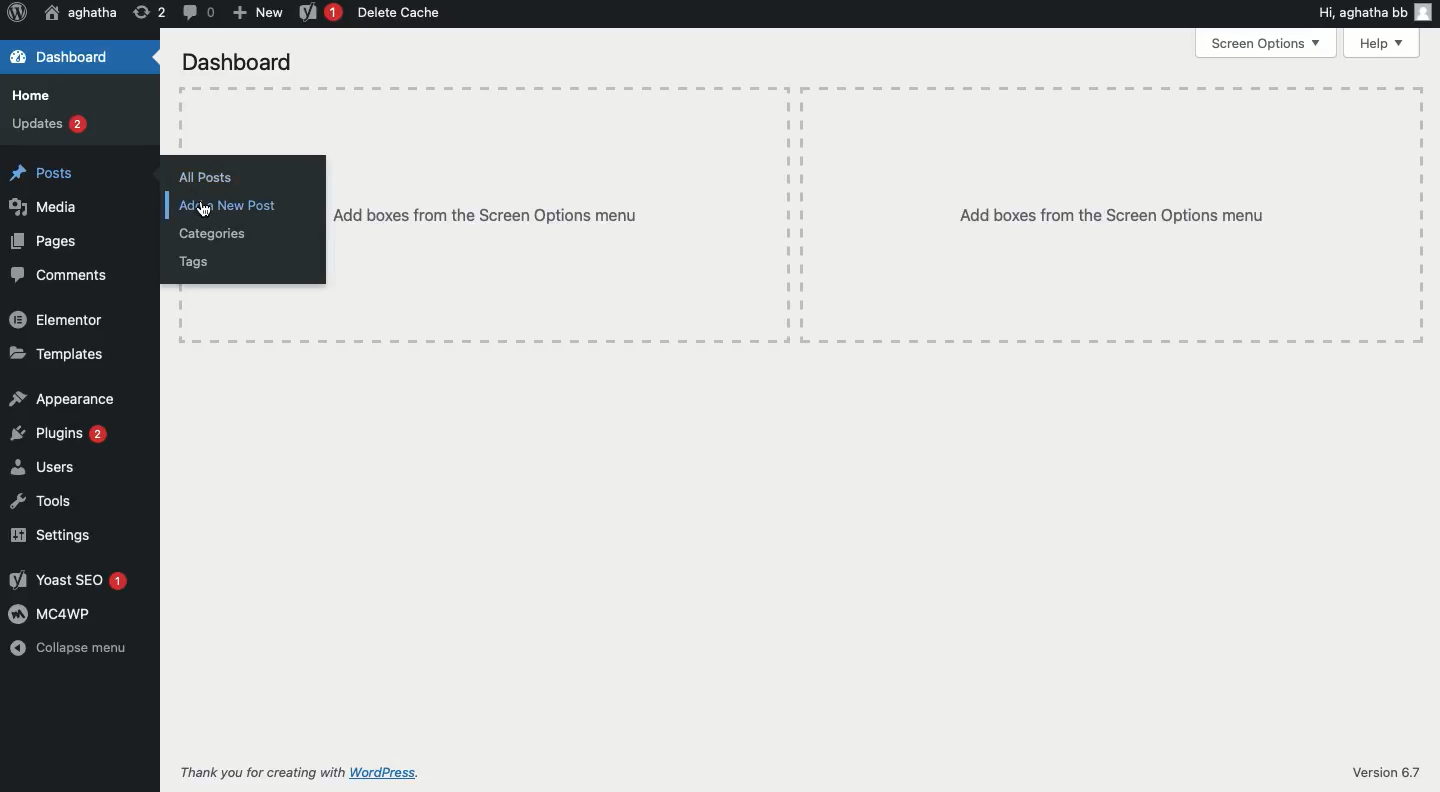  Describe the element at coordinates (488, 216) in the screenshot. I see `‘Add boxes from the Screen Options menu` at that location.